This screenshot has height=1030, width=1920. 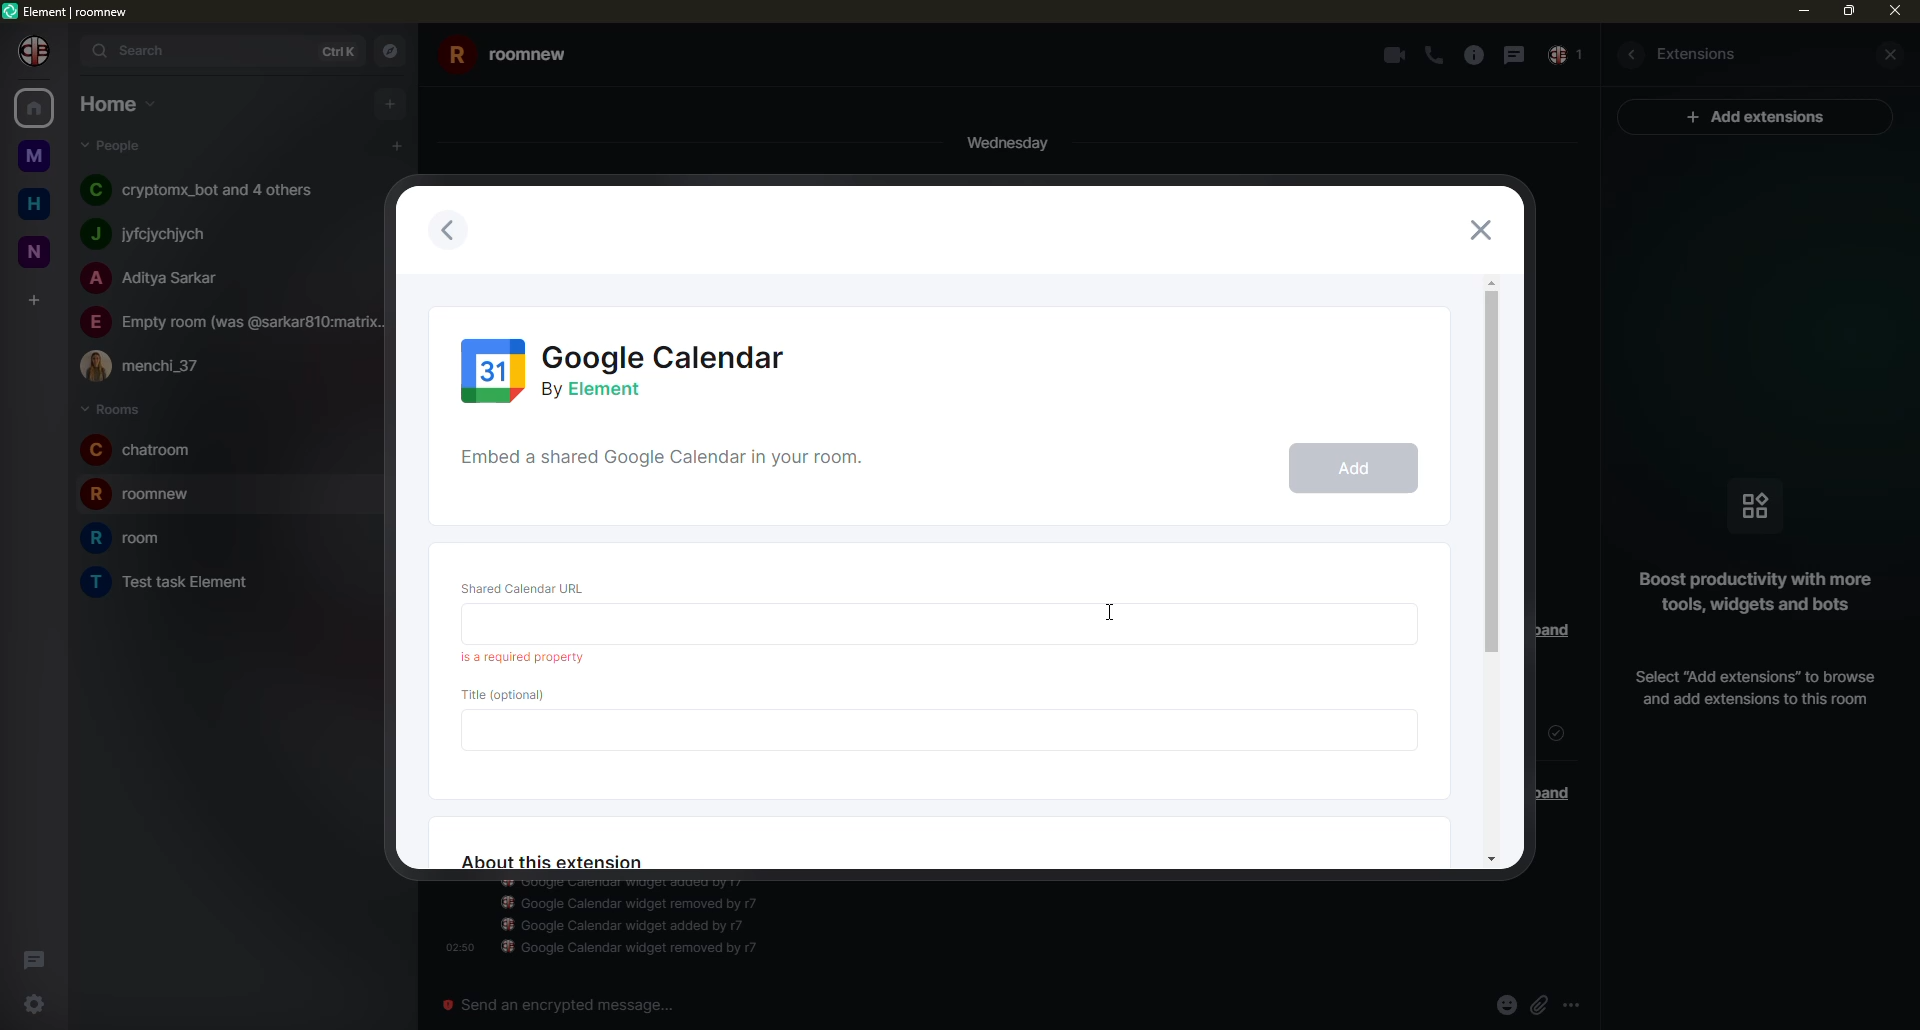 I want to click on calendar, so click(x=628, y=367).